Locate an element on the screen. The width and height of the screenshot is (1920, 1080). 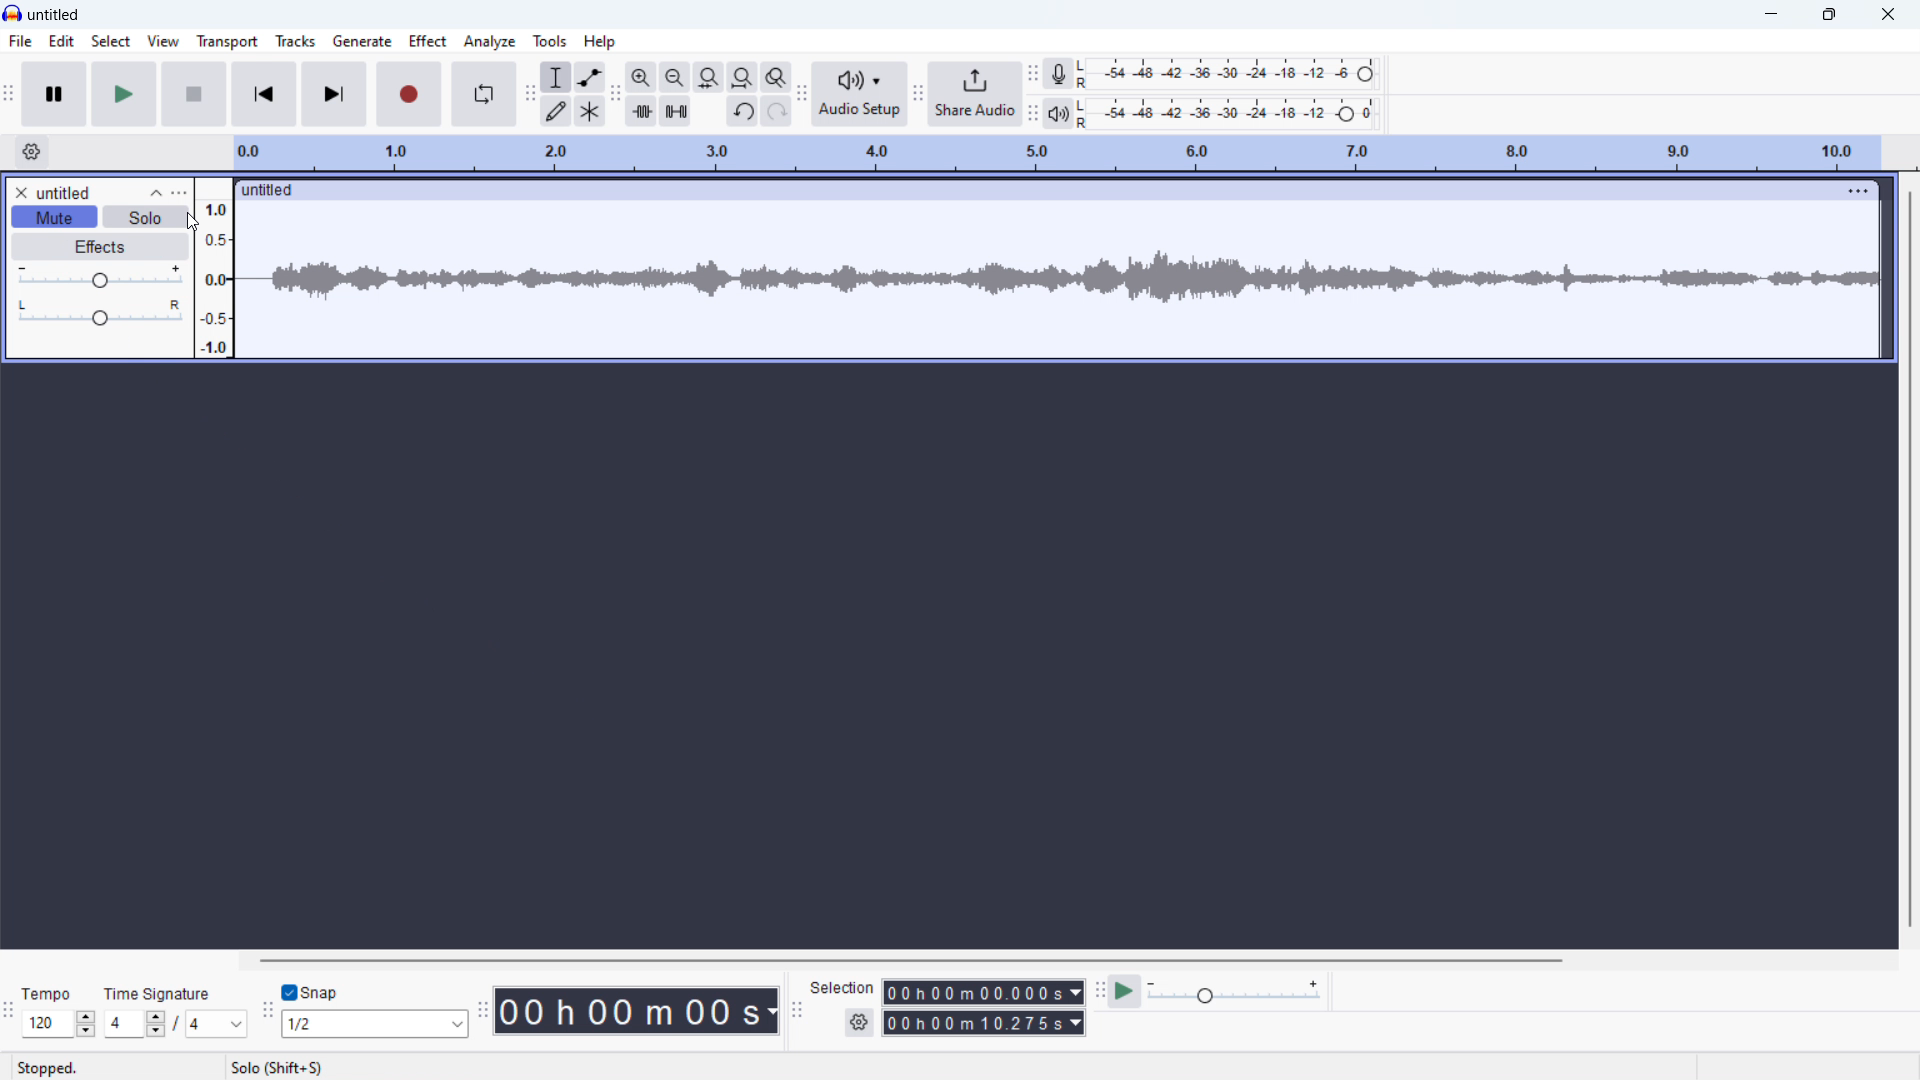
undo is located at coordinates (742, 111).